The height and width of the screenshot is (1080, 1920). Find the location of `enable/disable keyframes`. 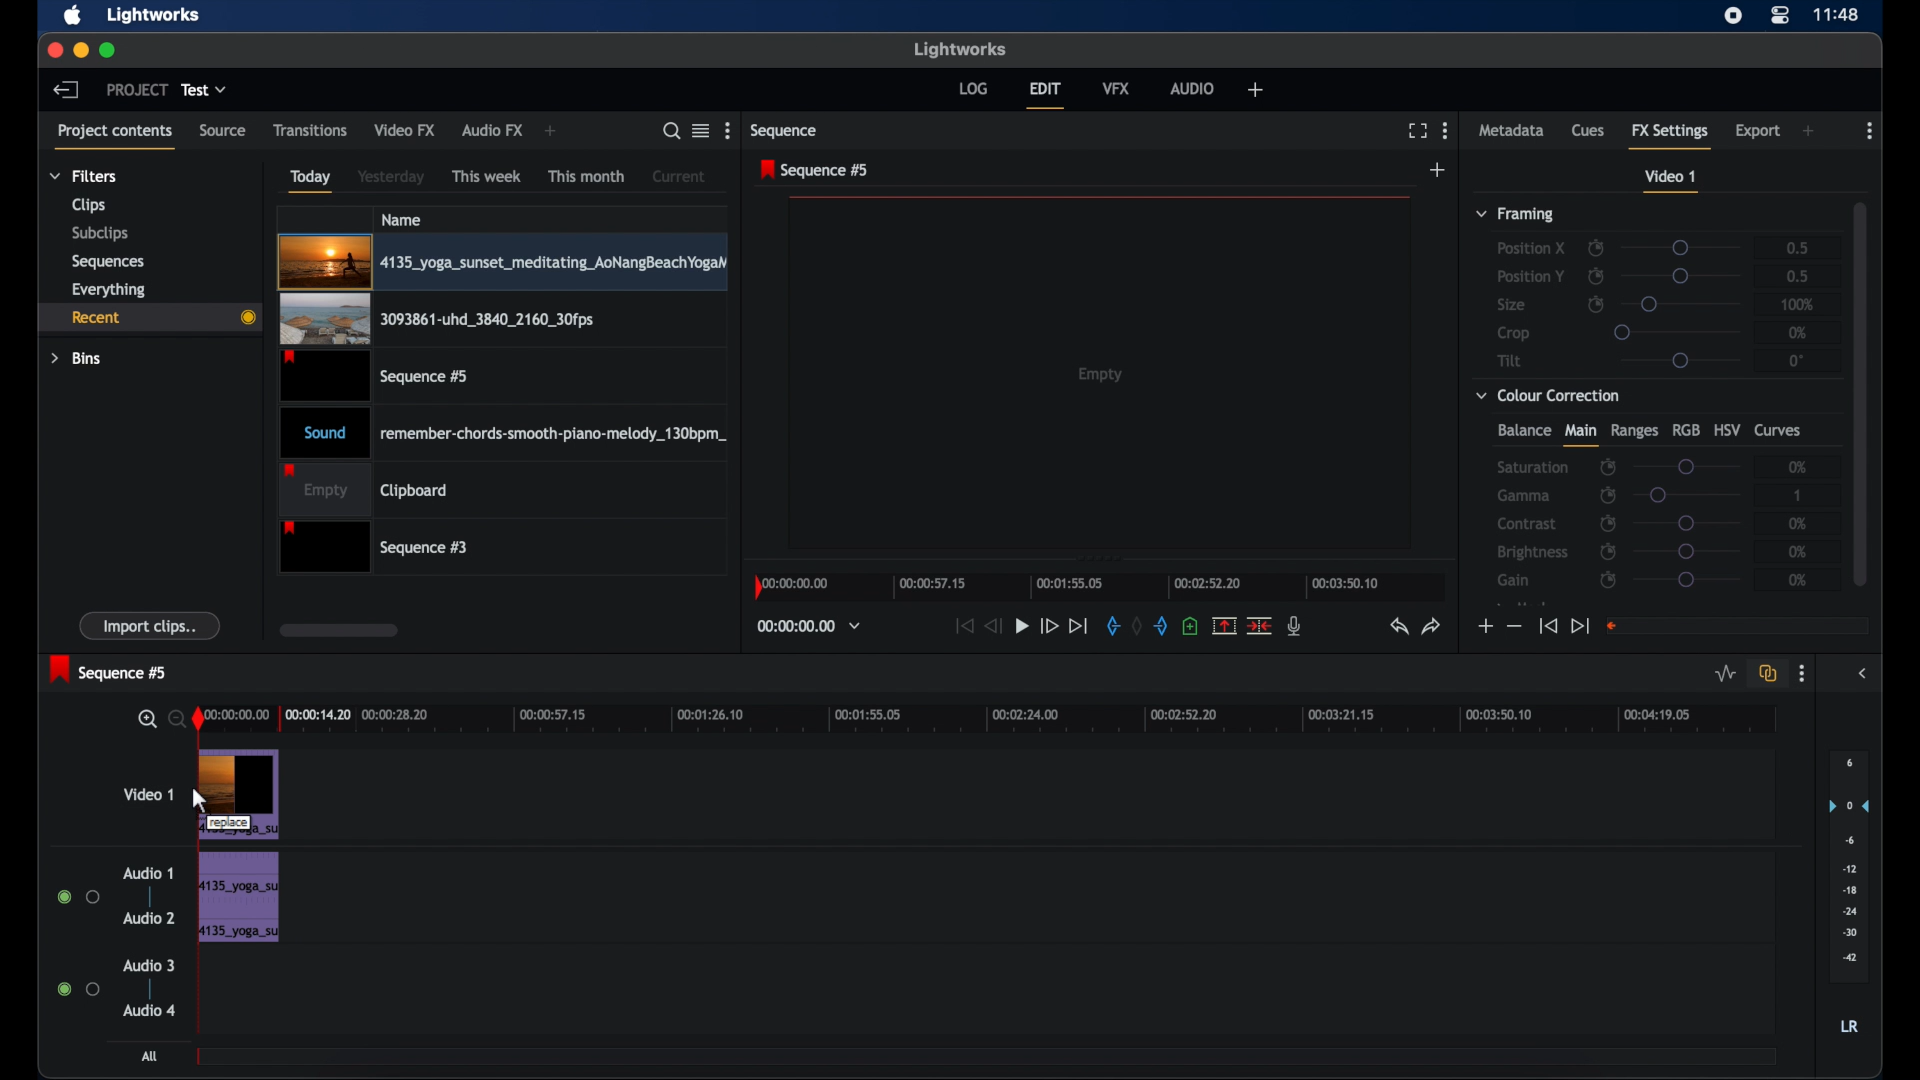

enable/disable keyframes is located at coordinates (1607, 580).